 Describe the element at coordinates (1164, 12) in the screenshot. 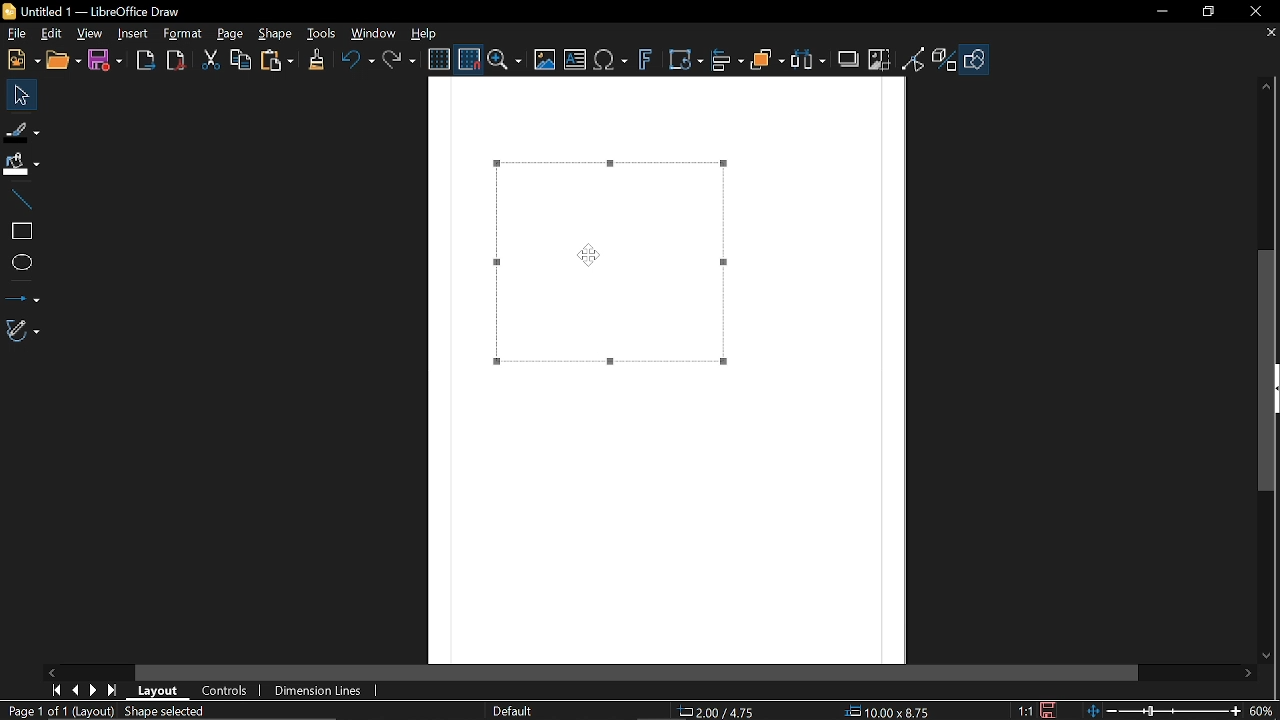

I see `Minimize` at that location.